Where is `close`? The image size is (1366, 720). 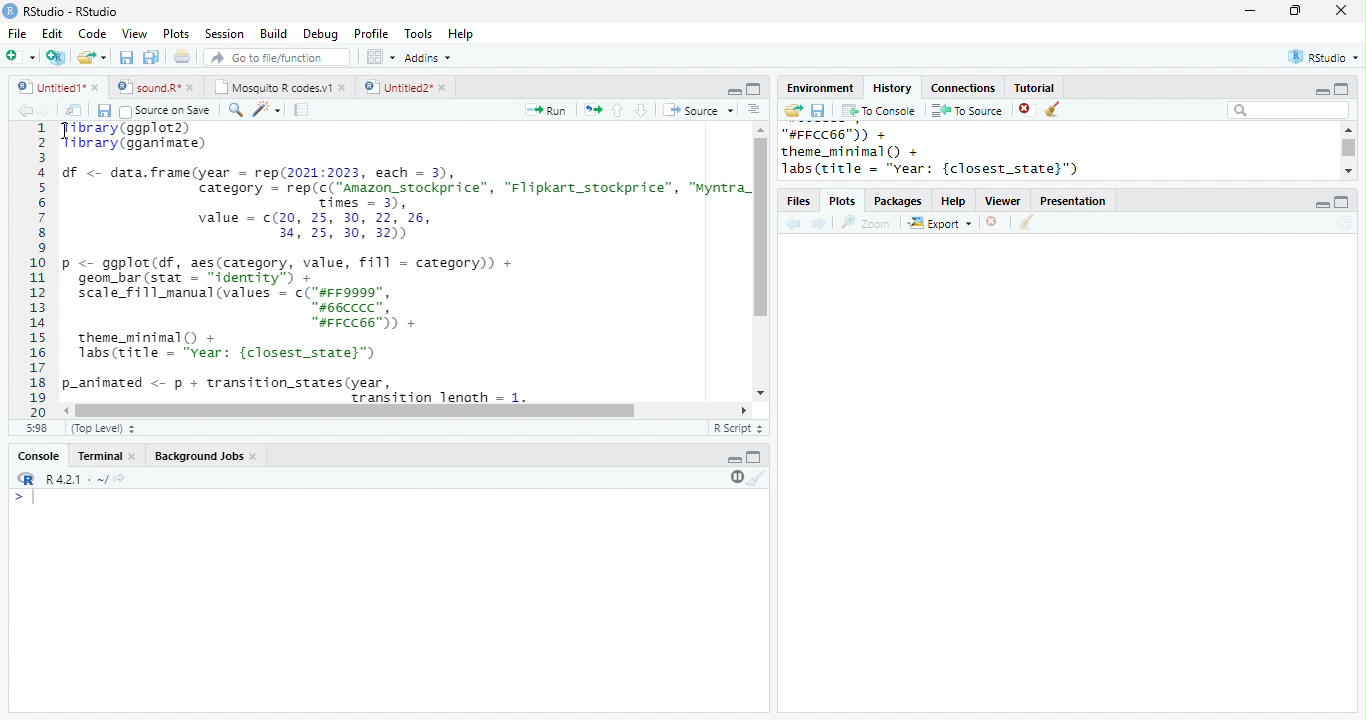 close is located at coordinates (256, 458).